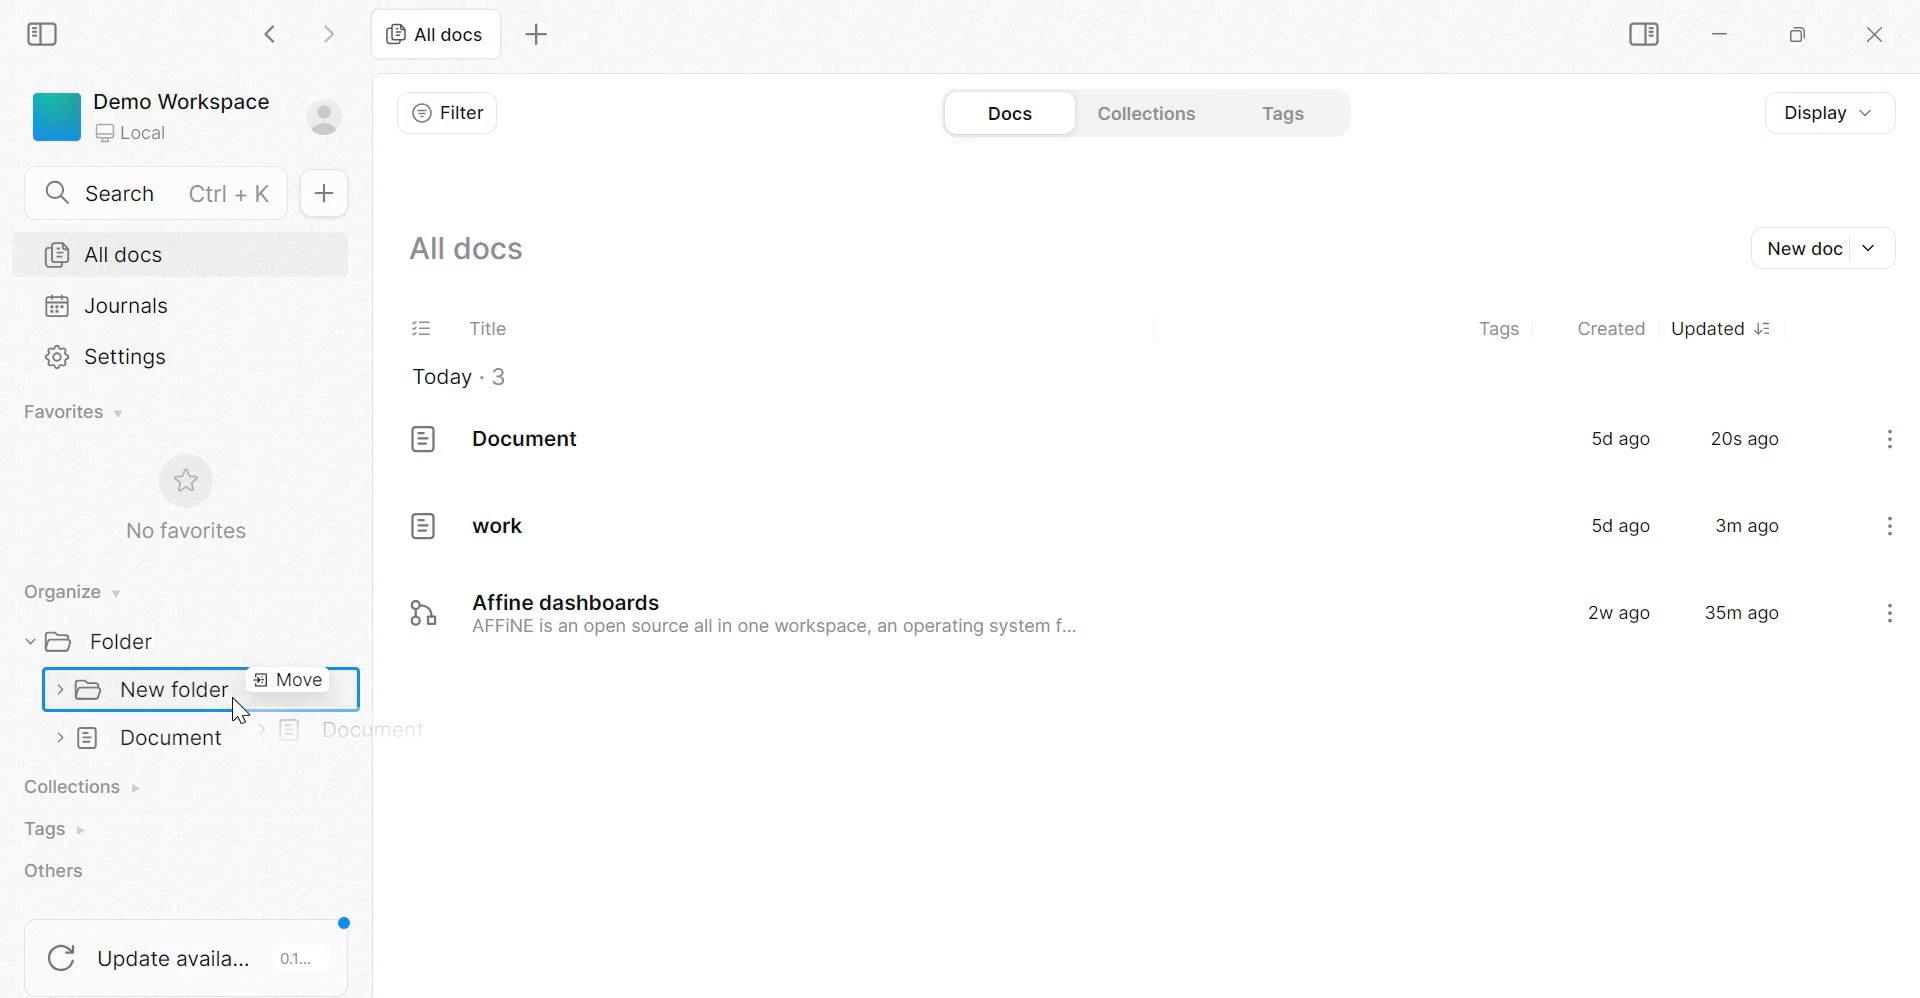  Describe the element at coordinates (1891, 439) in the screenshot. I see `kebab menu` at that location.